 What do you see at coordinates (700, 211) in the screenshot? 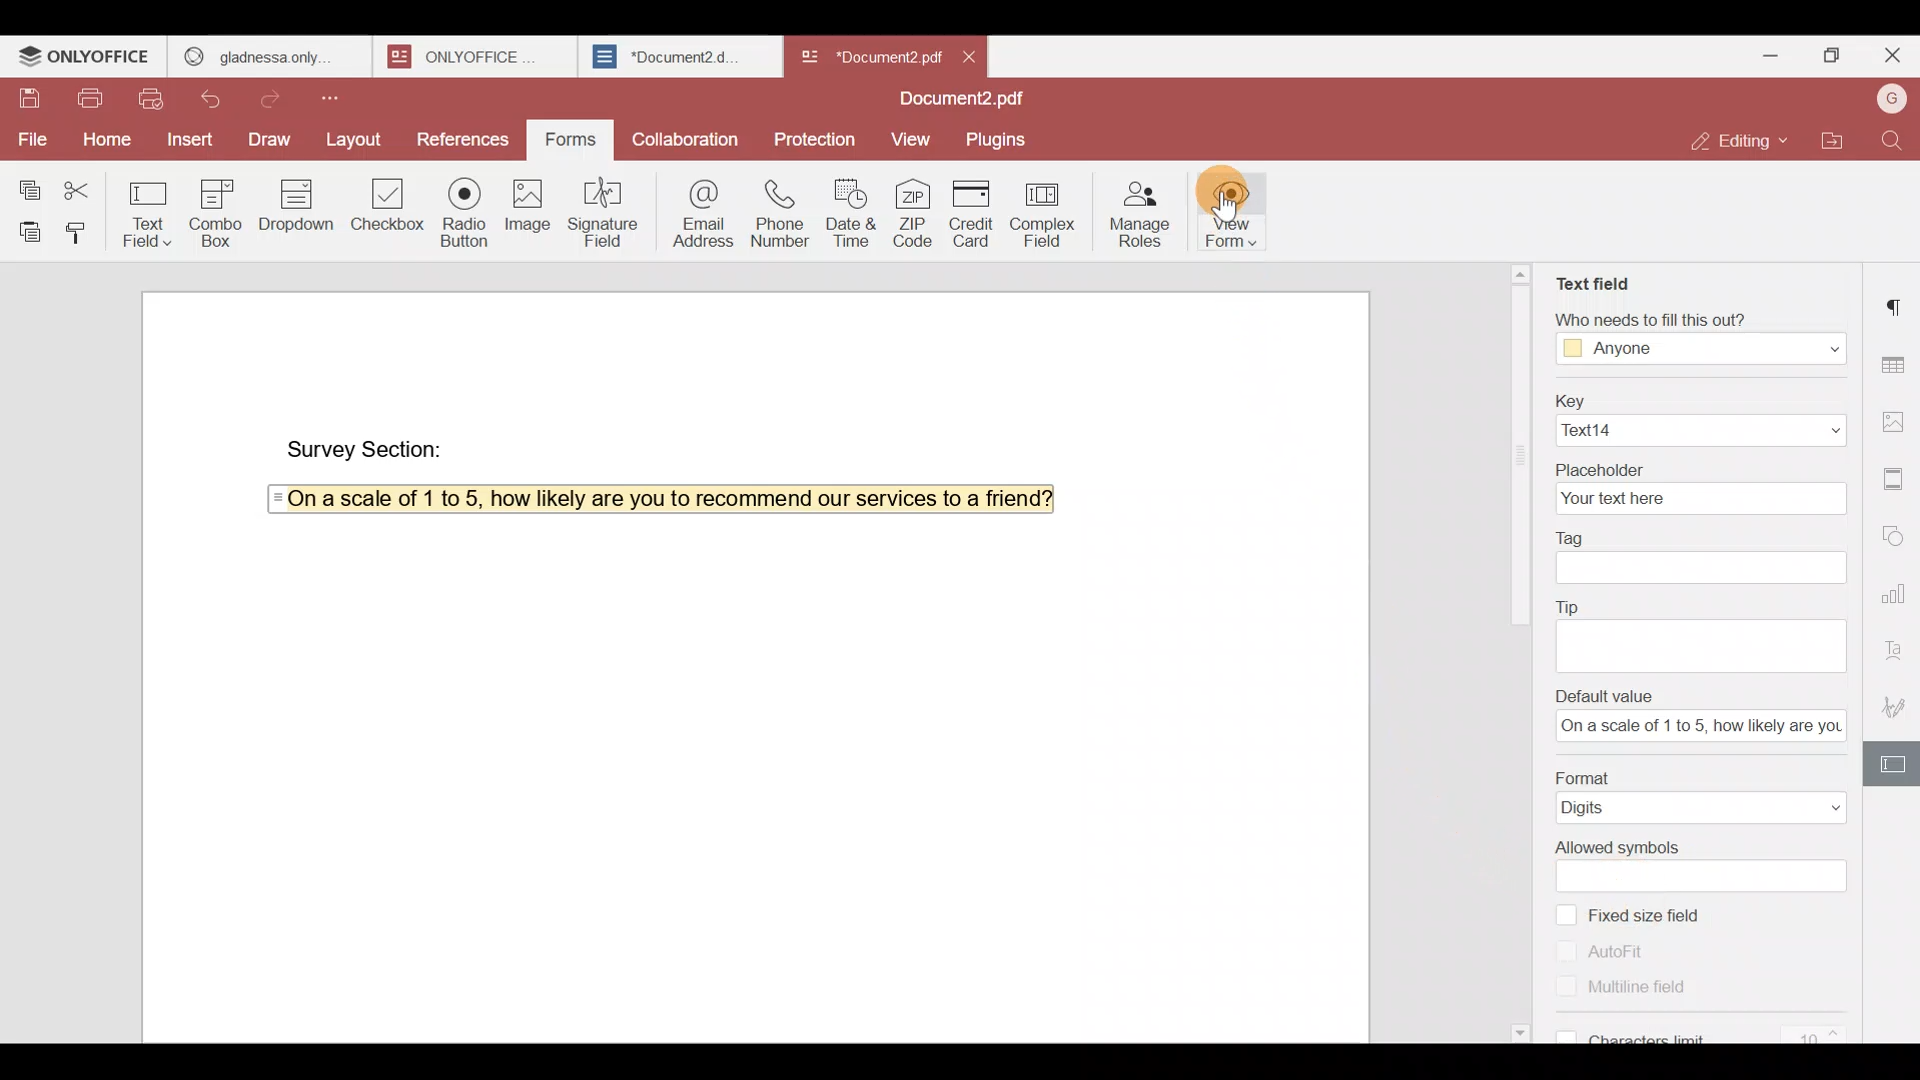
I see `Email address` at bounding box center [700, 211].